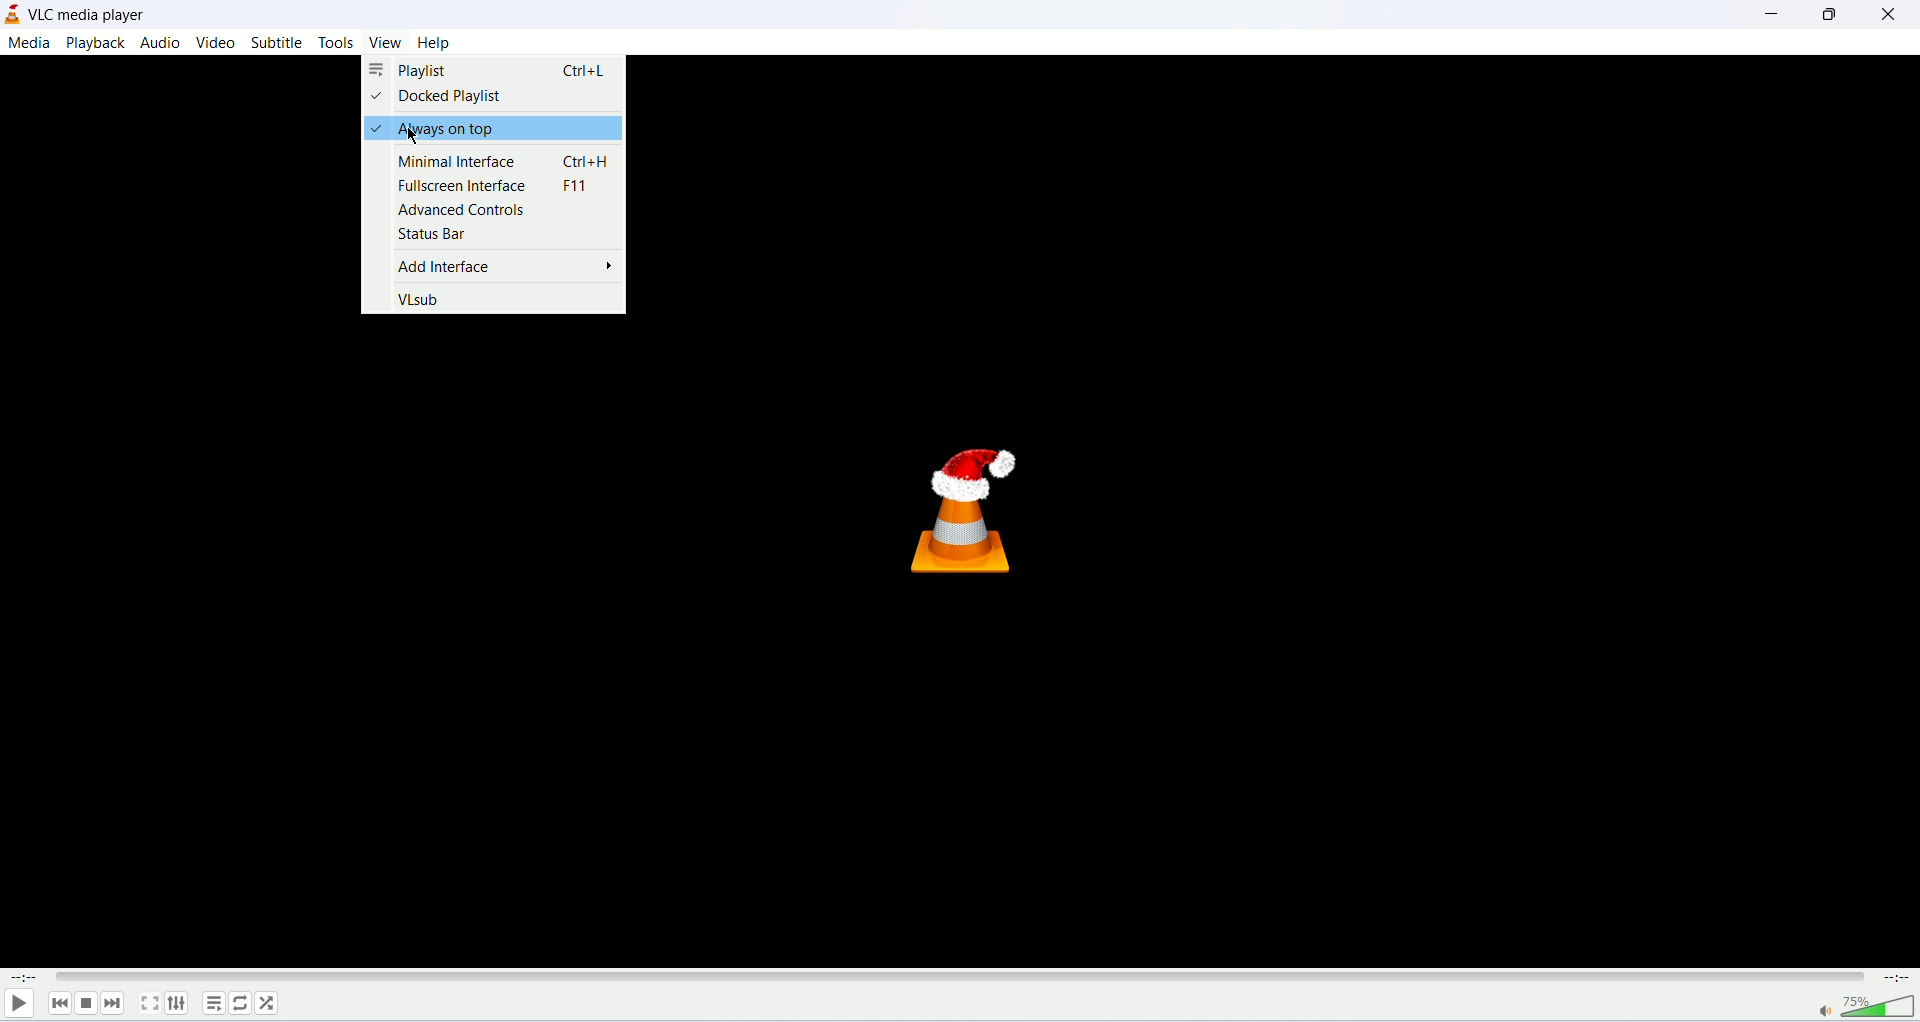 Image resolution: width=1920 pixels, height=1022 pixels. Describe the element at coordinates (441, 98) in the screenshot. I see `docked playlist` at that location.